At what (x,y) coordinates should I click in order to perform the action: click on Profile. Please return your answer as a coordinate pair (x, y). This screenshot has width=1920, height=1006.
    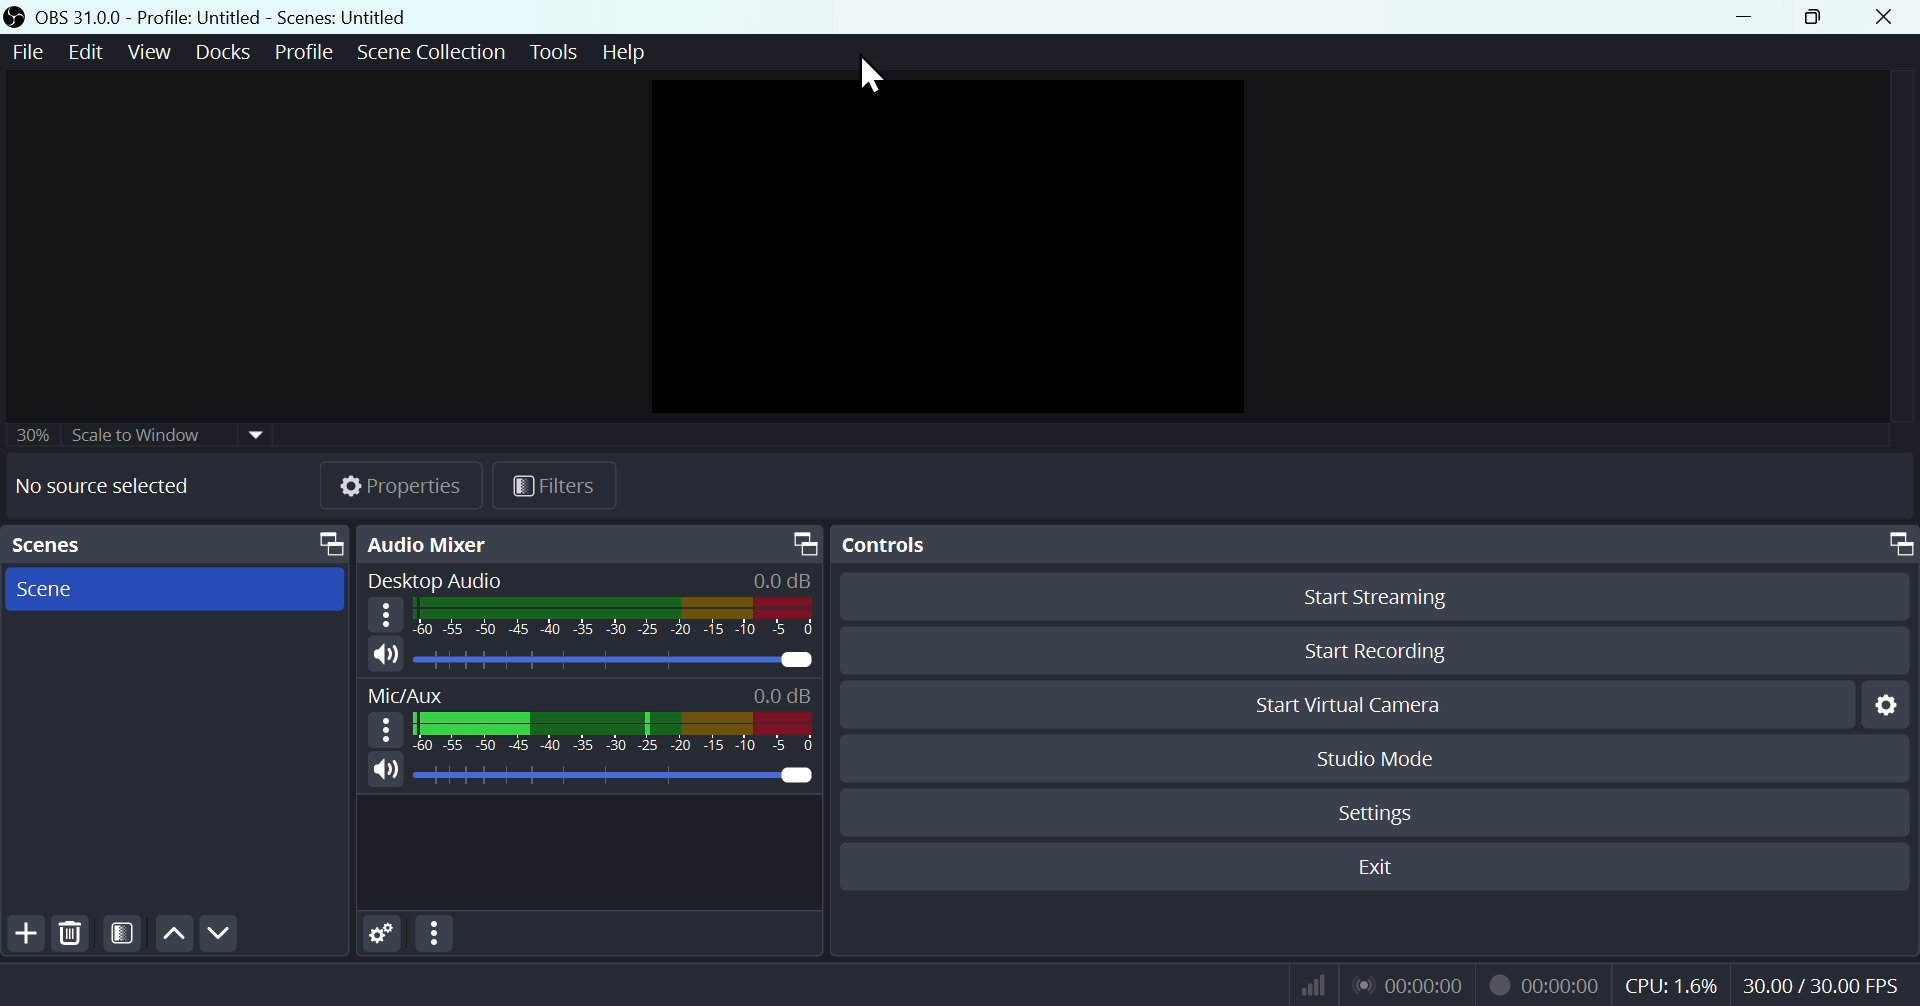
    Looking at the image, I should click on (298, 48).